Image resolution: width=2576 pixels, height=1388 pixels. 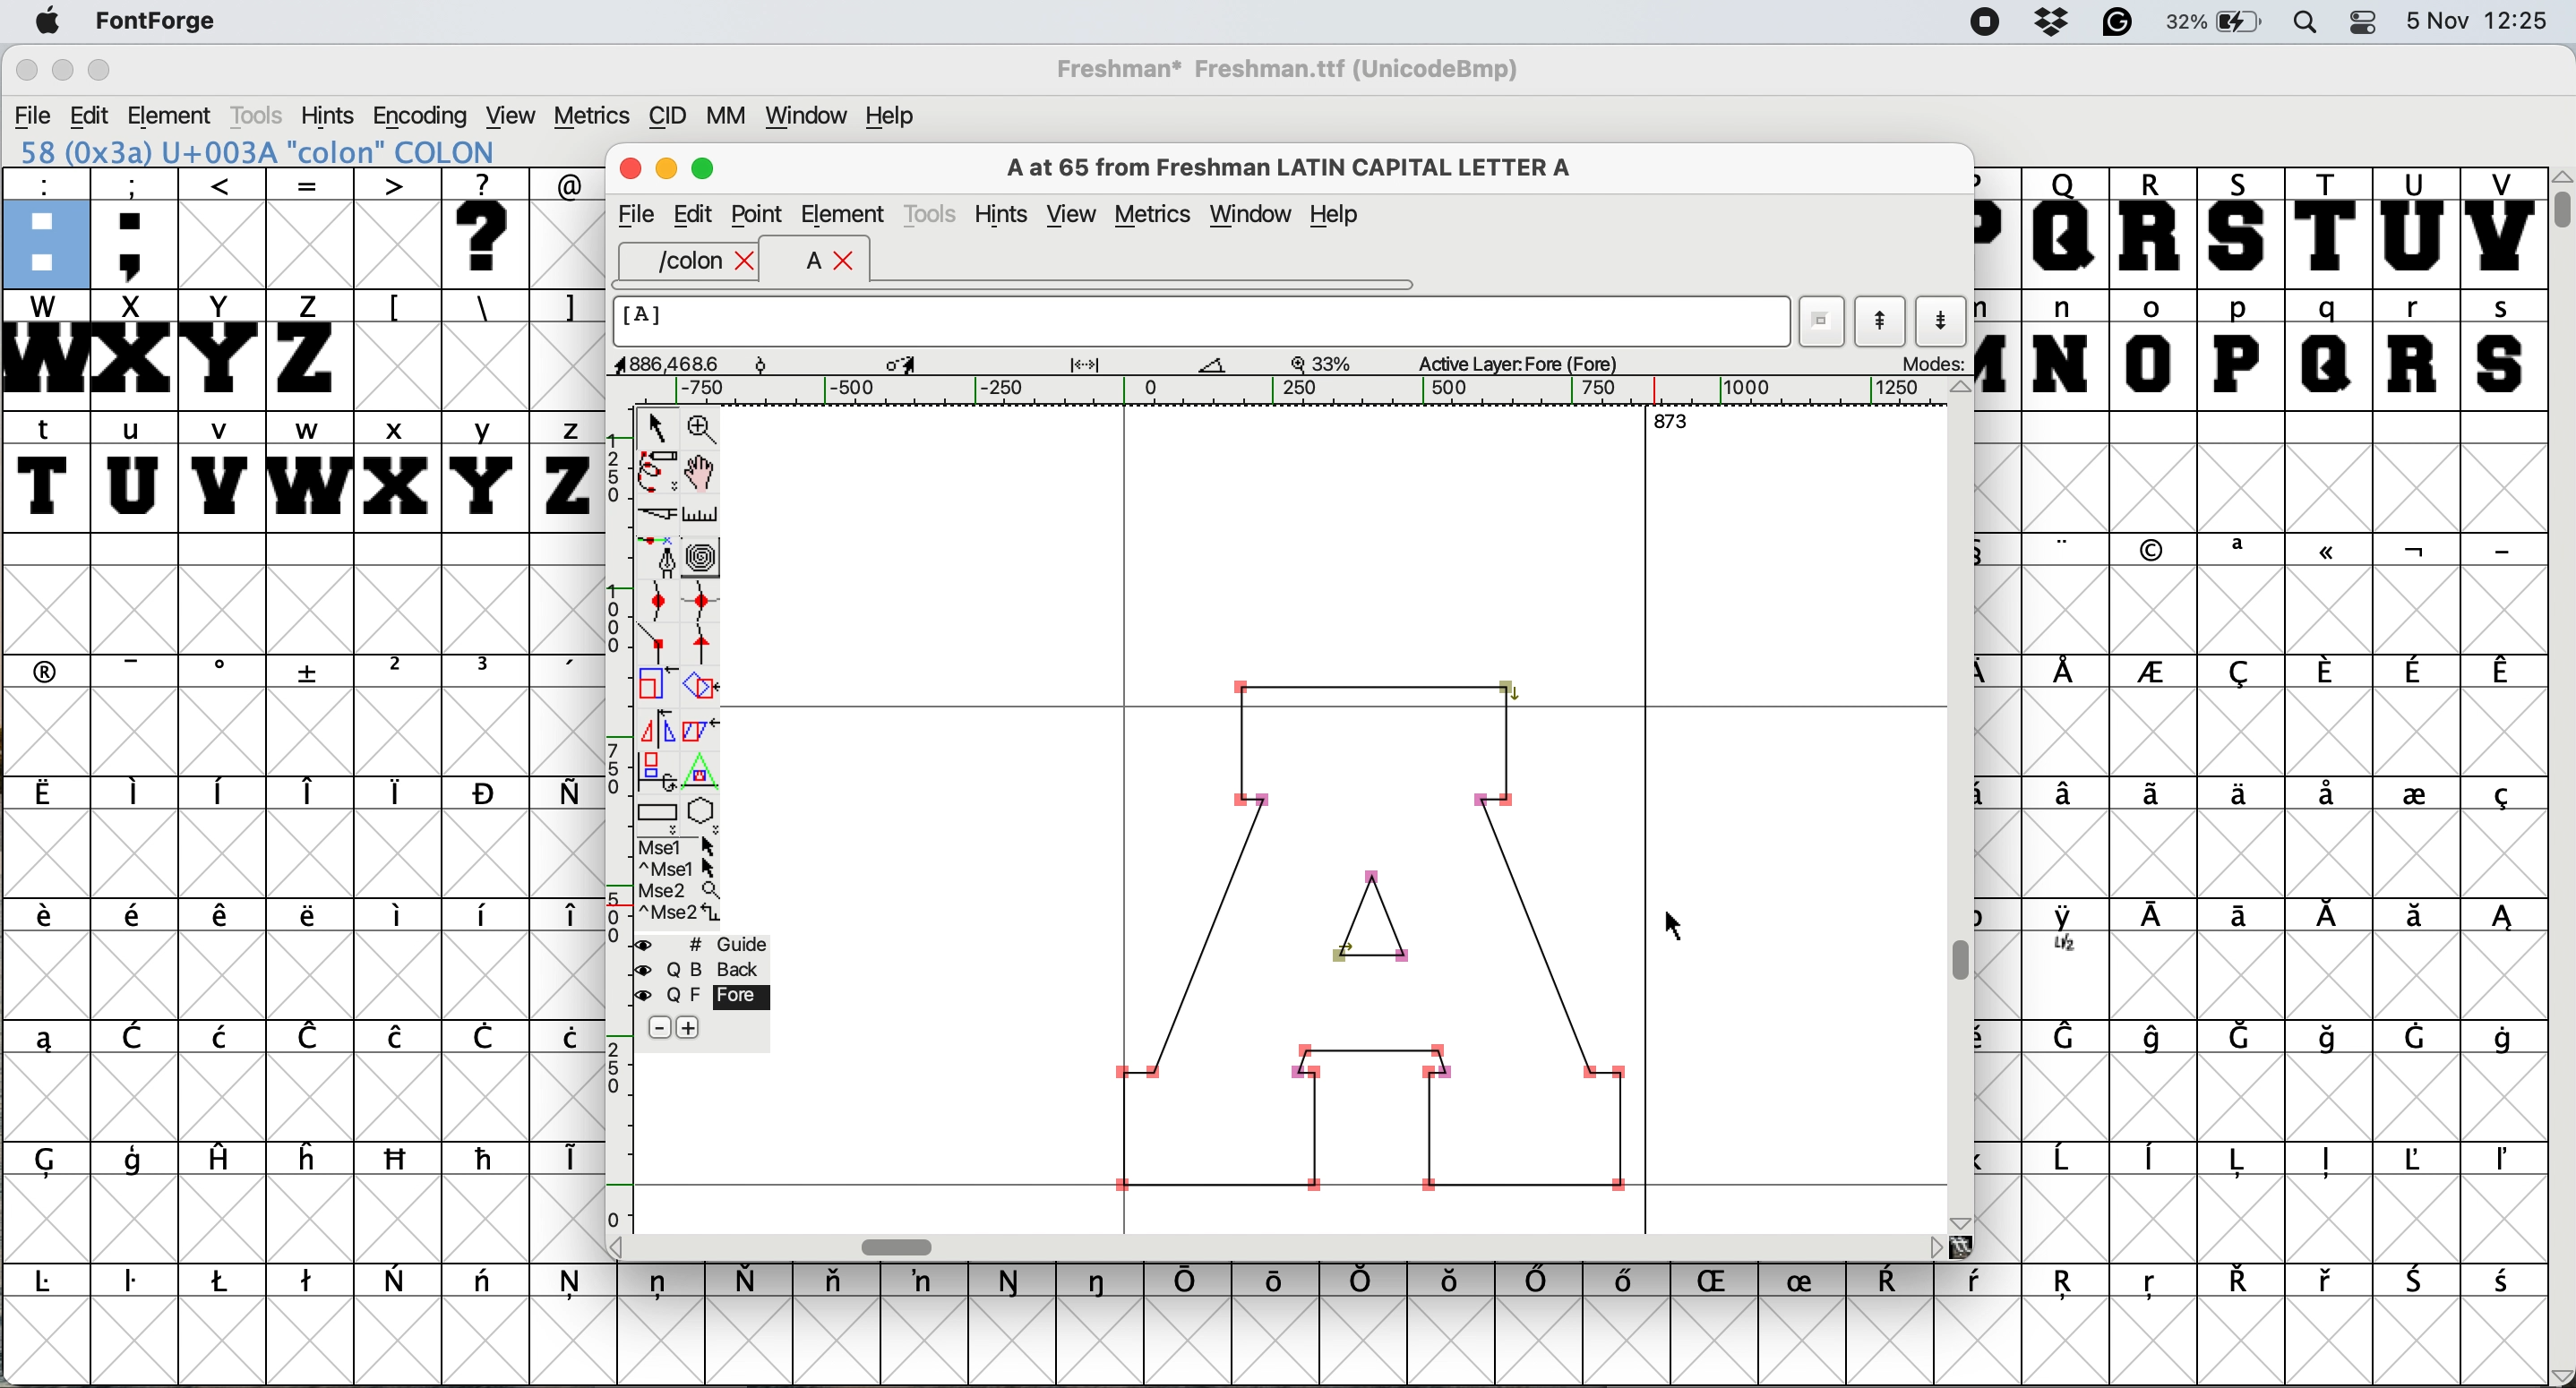 I want to click on date and time, so click(x=2482, y=21).